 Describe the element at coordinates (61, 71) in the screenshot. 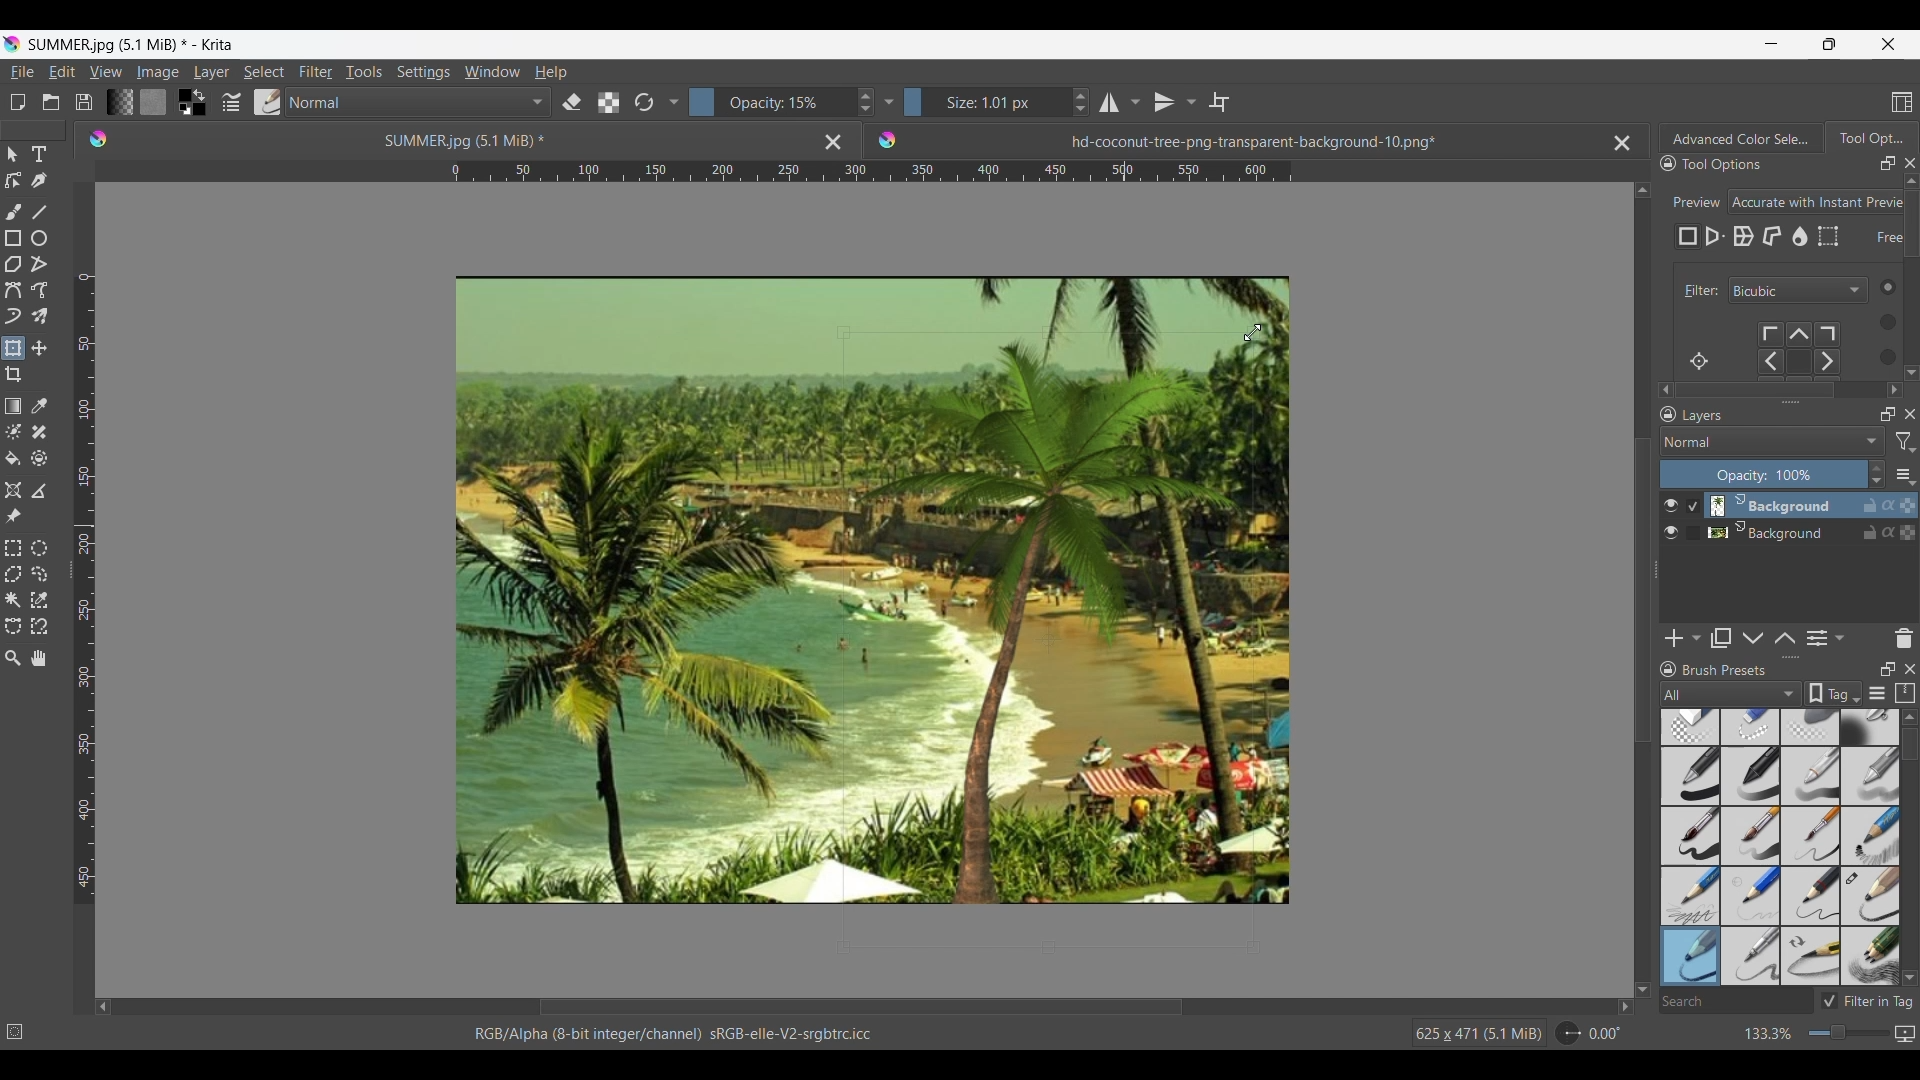

I see `Edit` at that location.